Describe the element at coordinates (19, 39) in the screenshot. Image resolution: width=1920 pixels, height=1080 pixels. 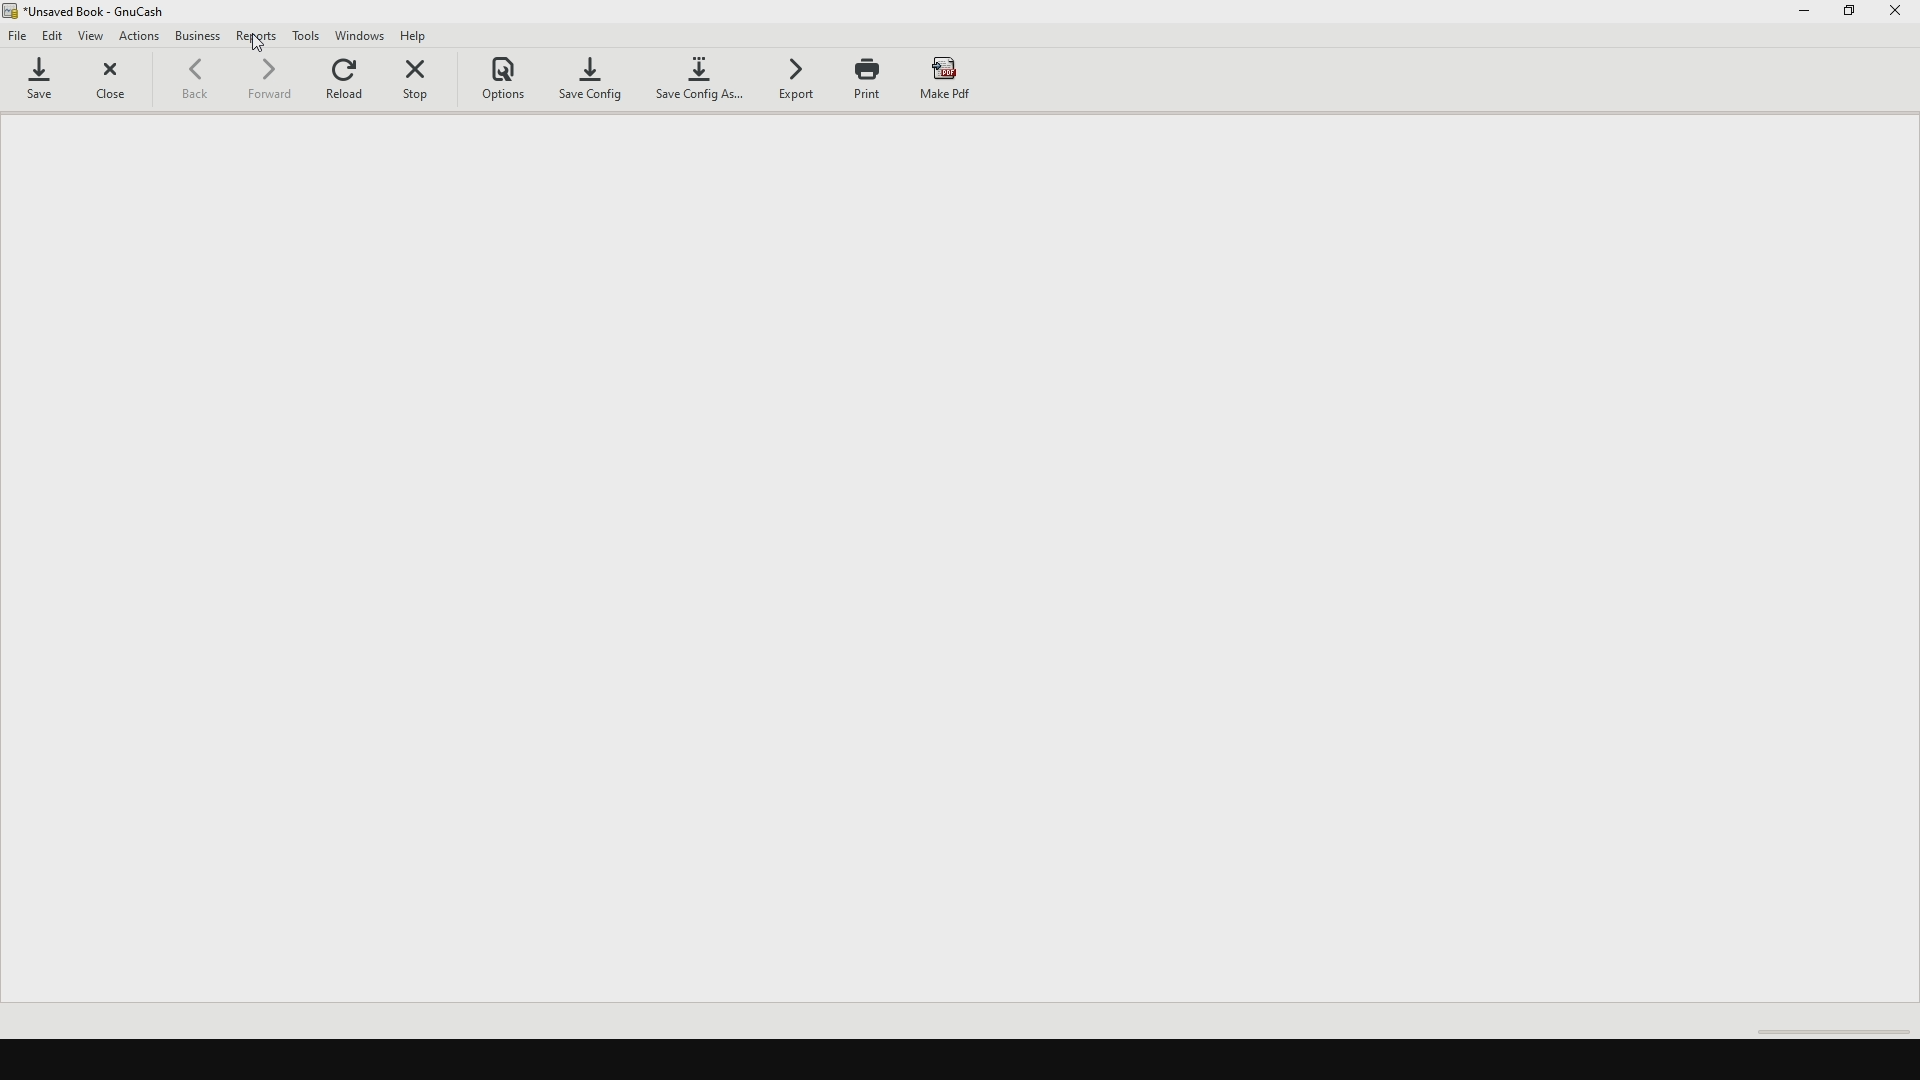
I see `file` at that location.